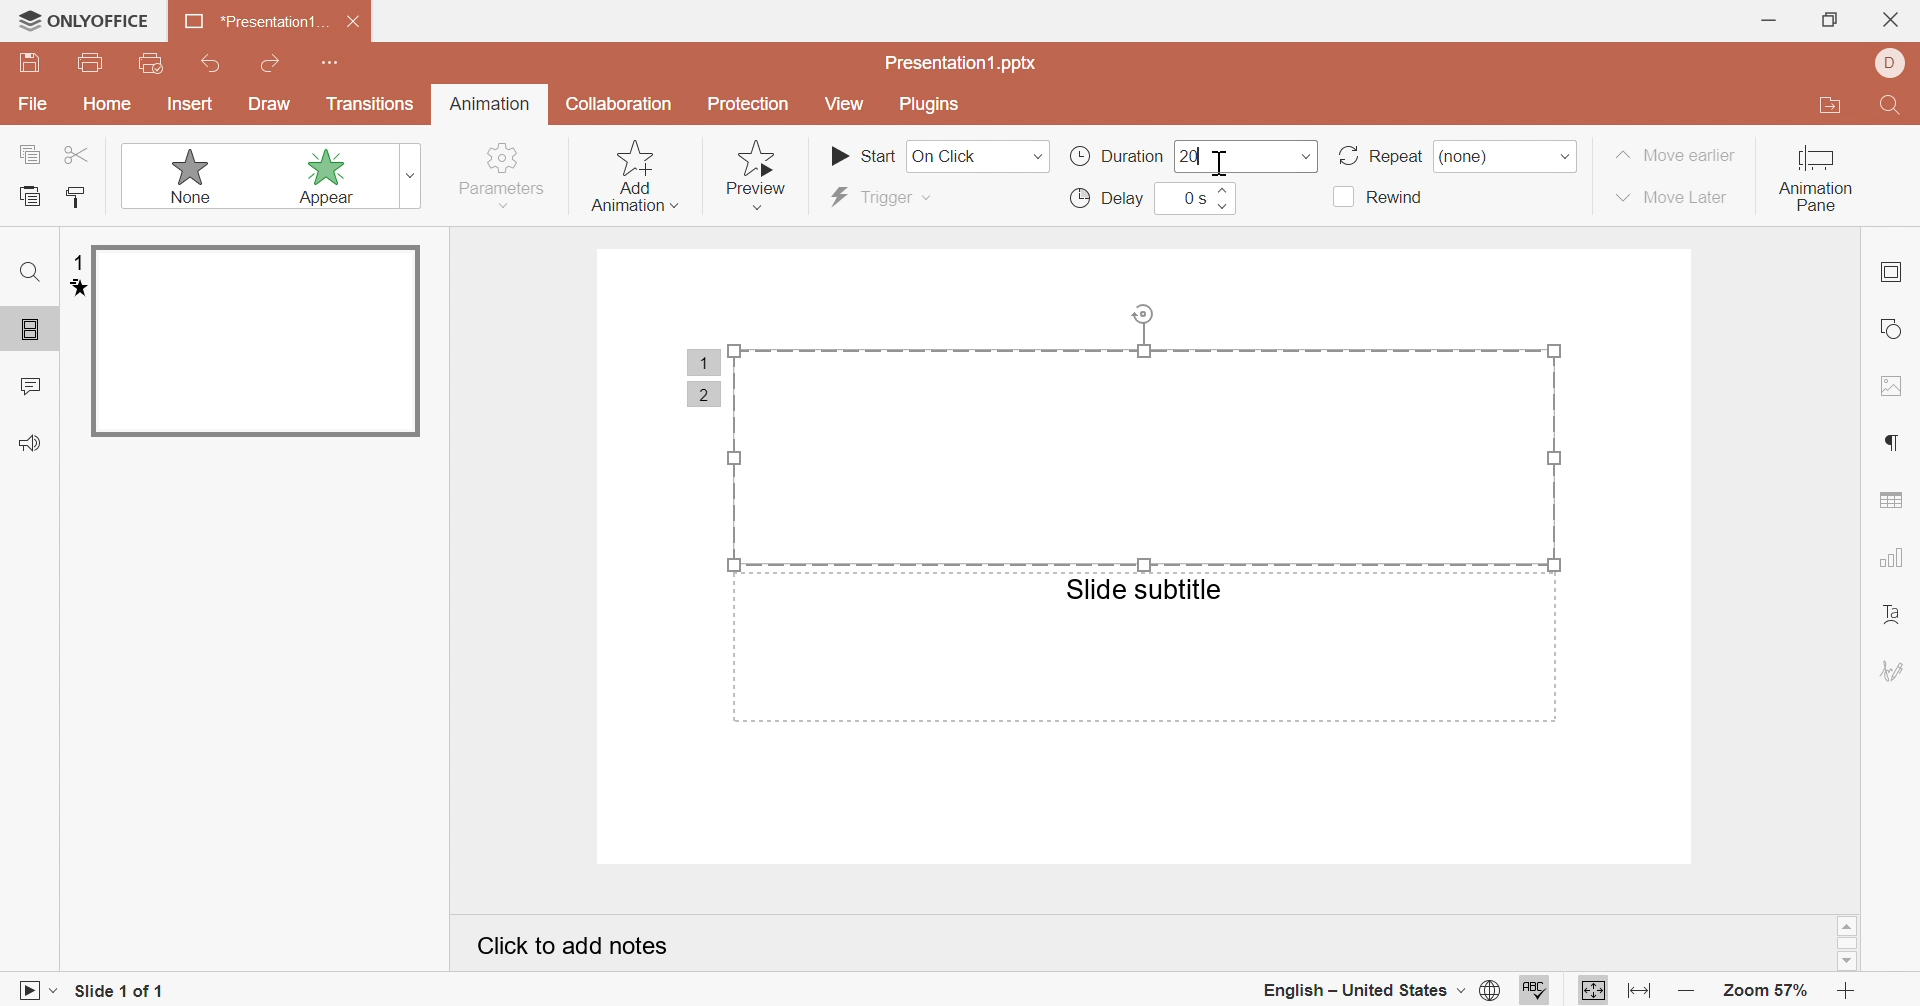 Image resolution: width=1920 pixels, height=1006 pixels. I want to click on appear, so click(304, 177).